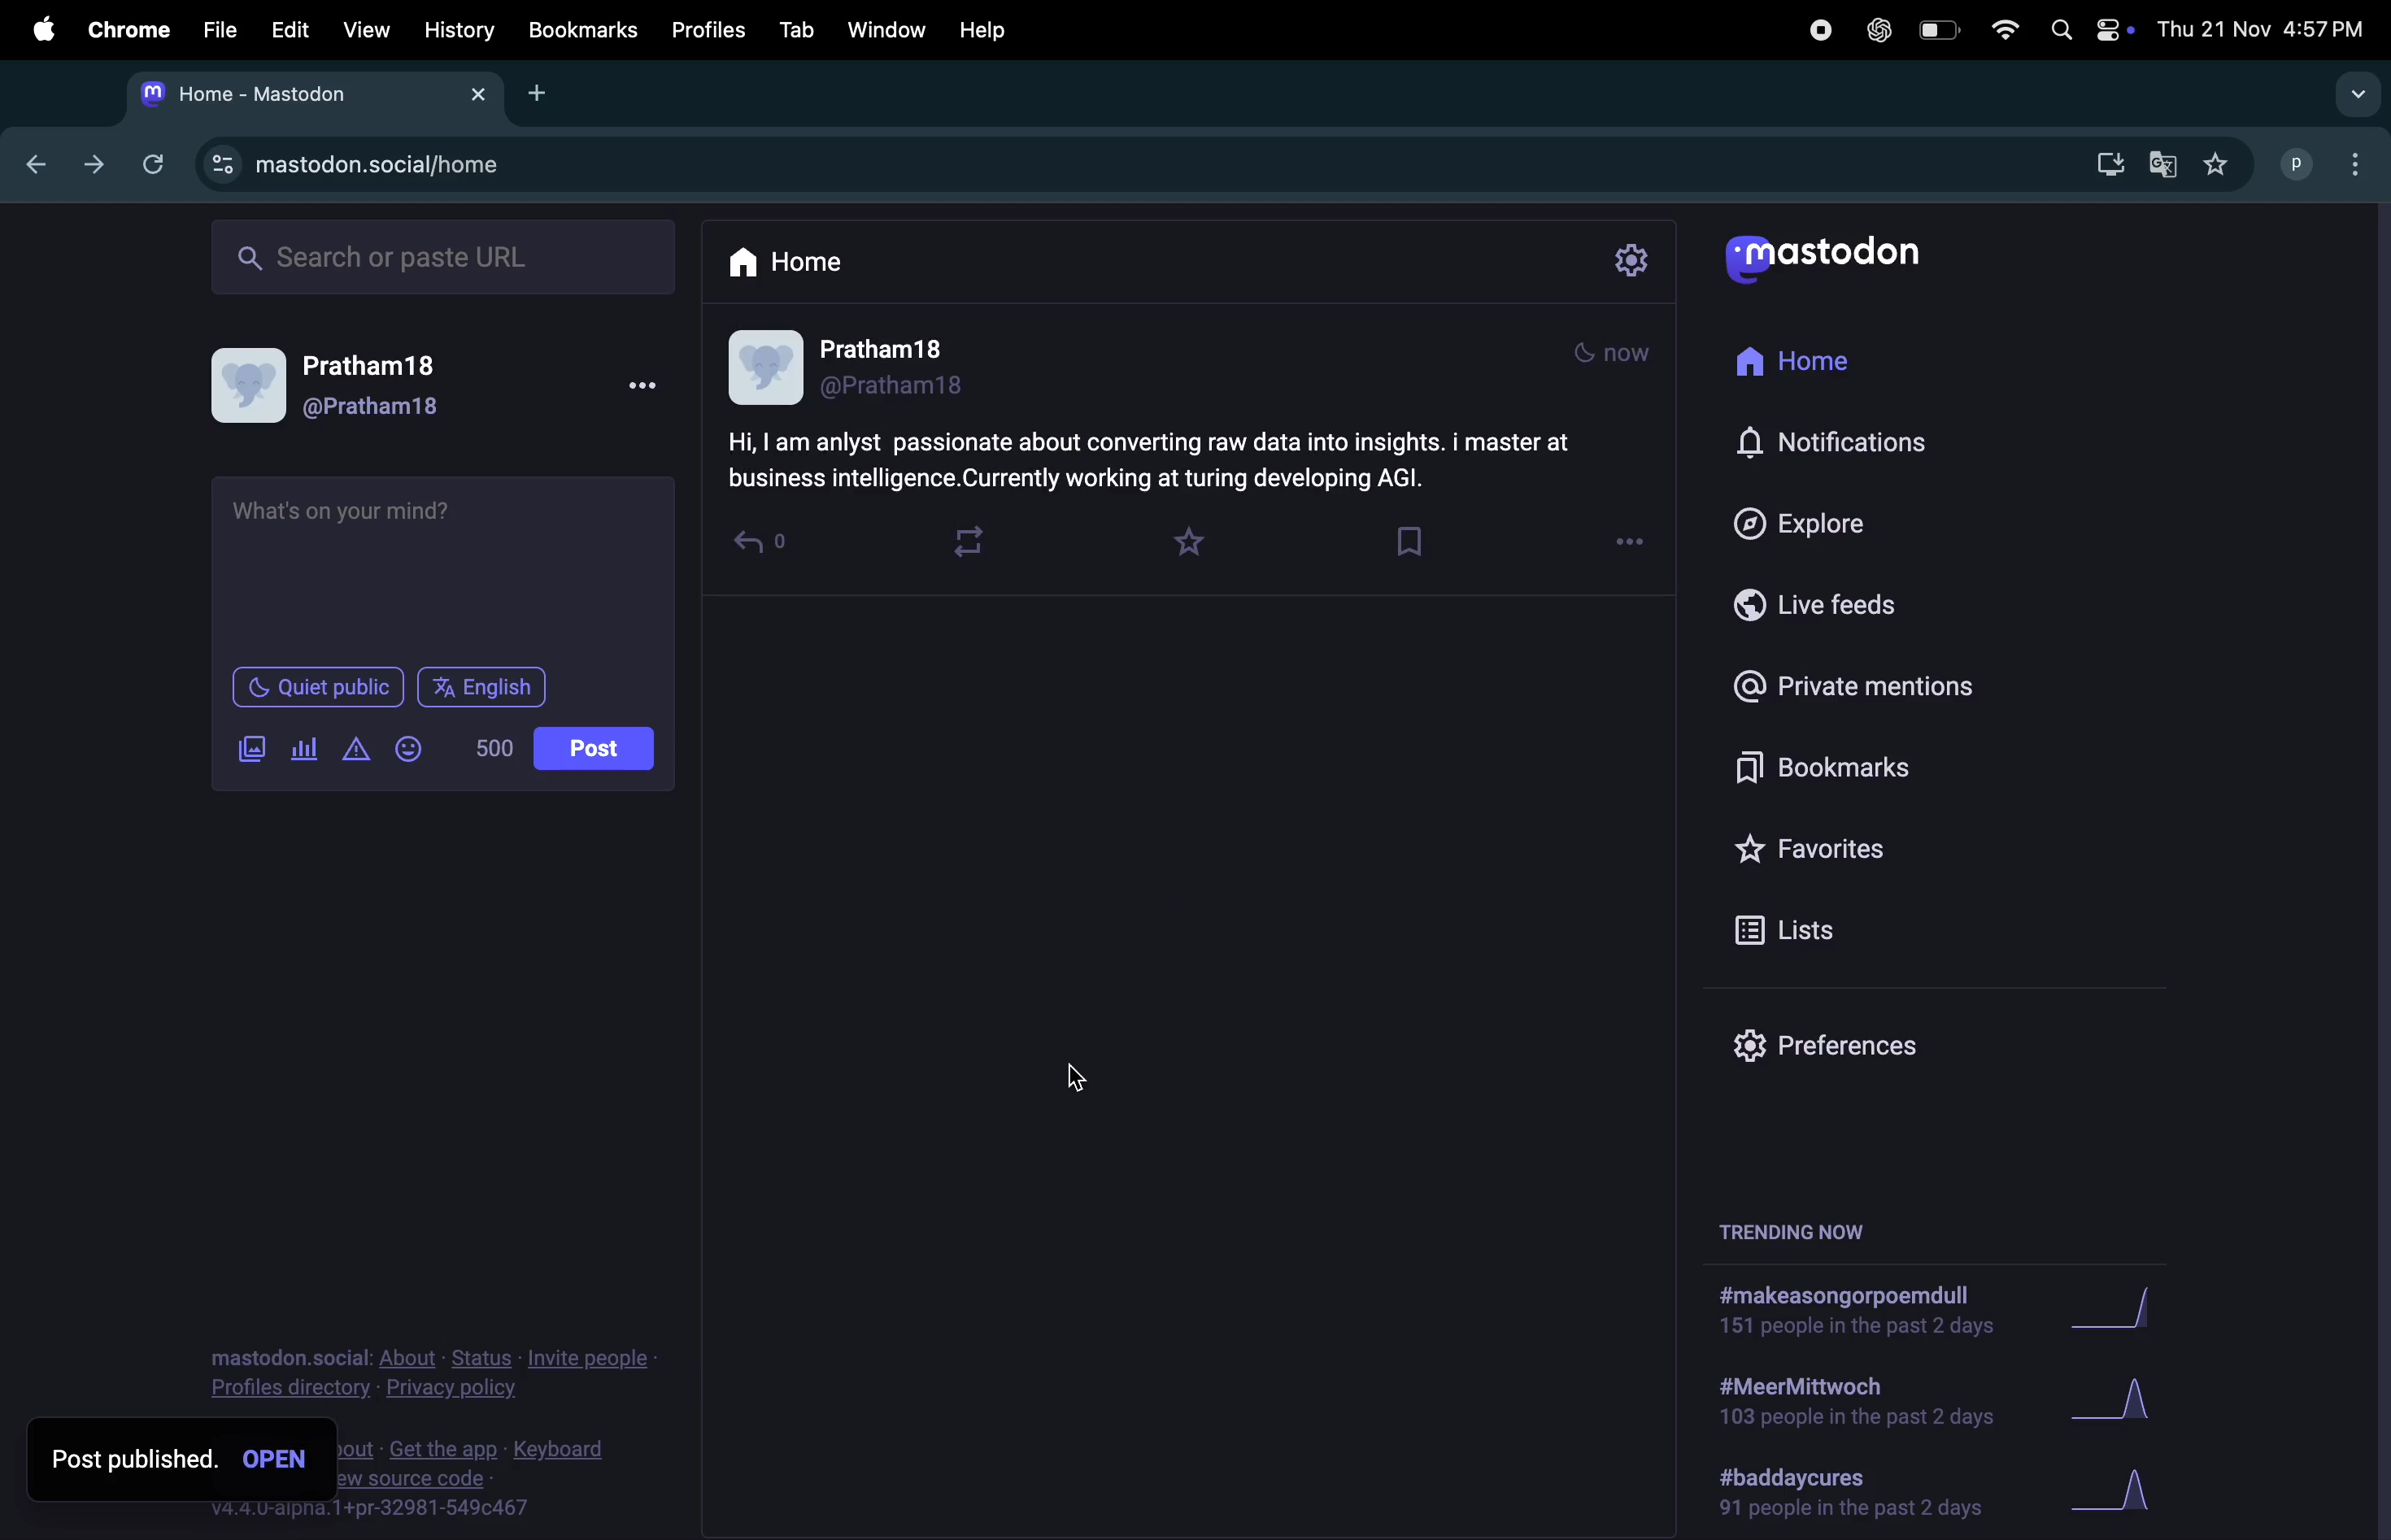 The height and width of the screenshot is (1540, 2391). I want to click on foot note, so click(488, 1479).